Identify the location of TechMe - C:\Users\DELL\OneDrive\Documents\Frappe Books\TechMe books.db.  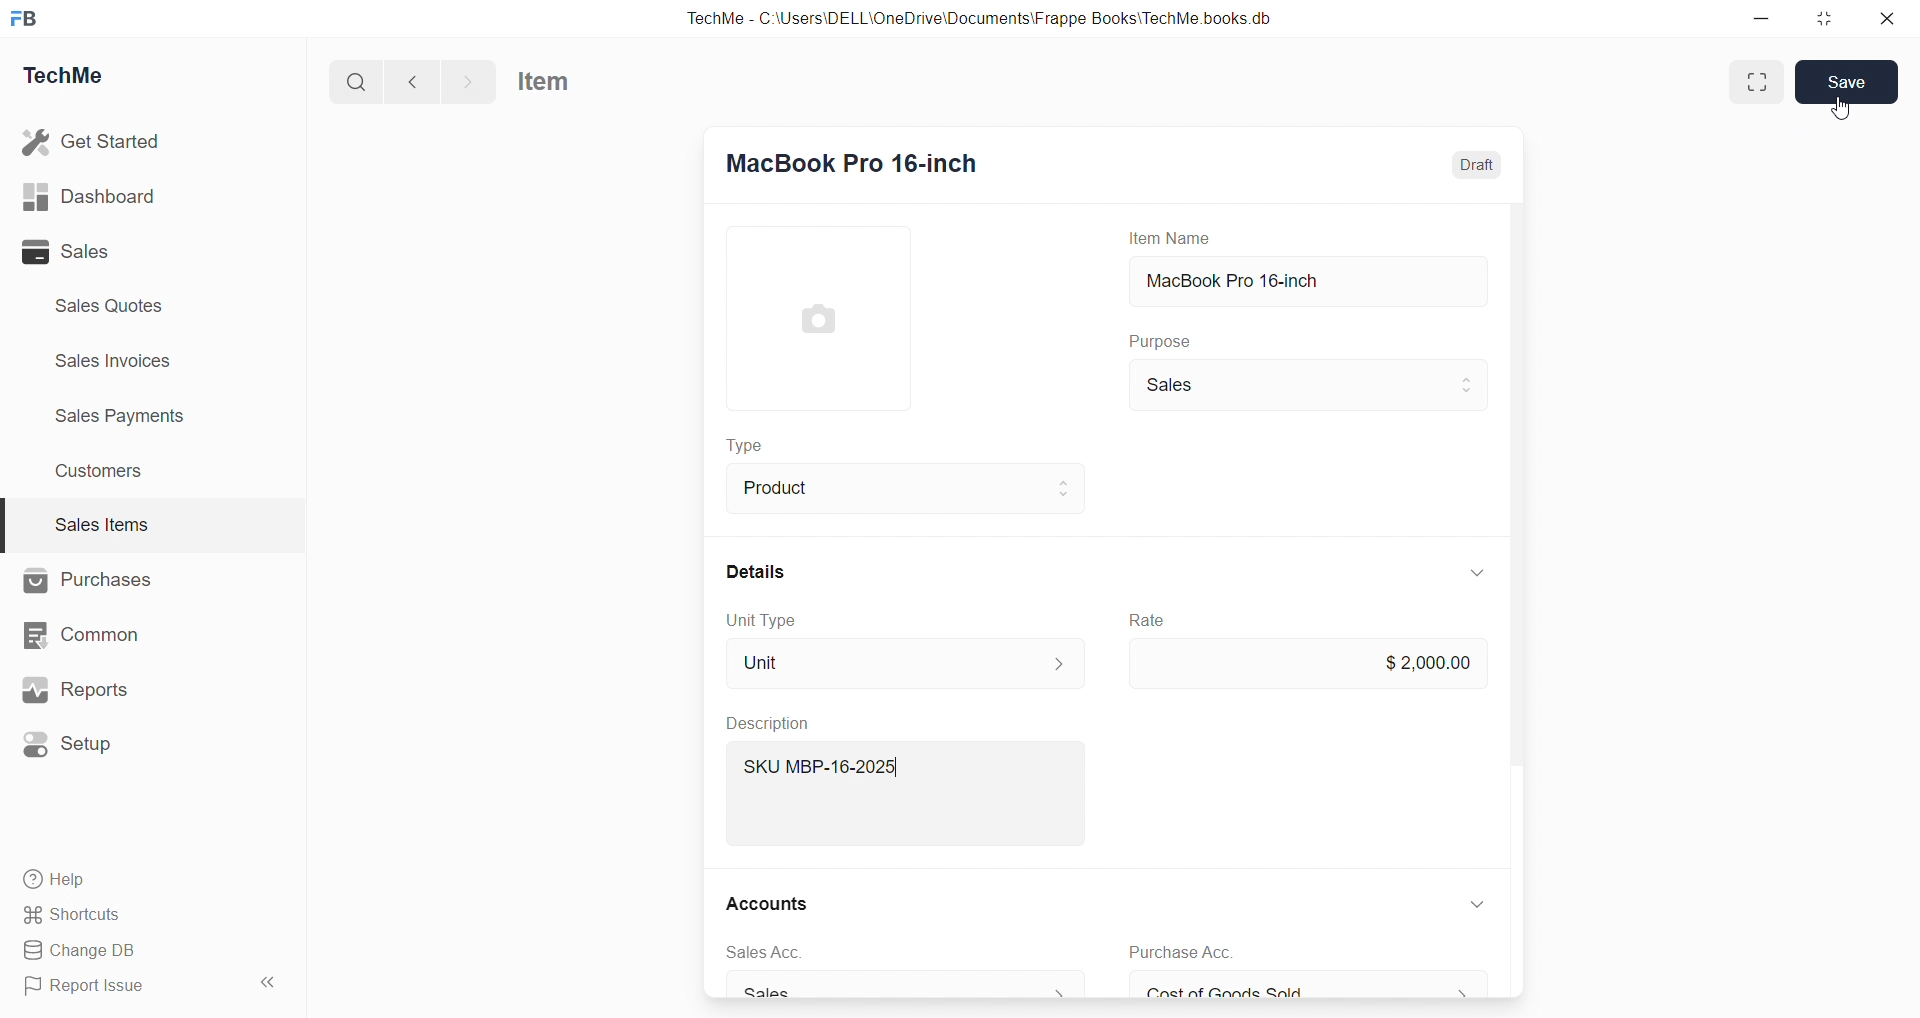
(981, 18).